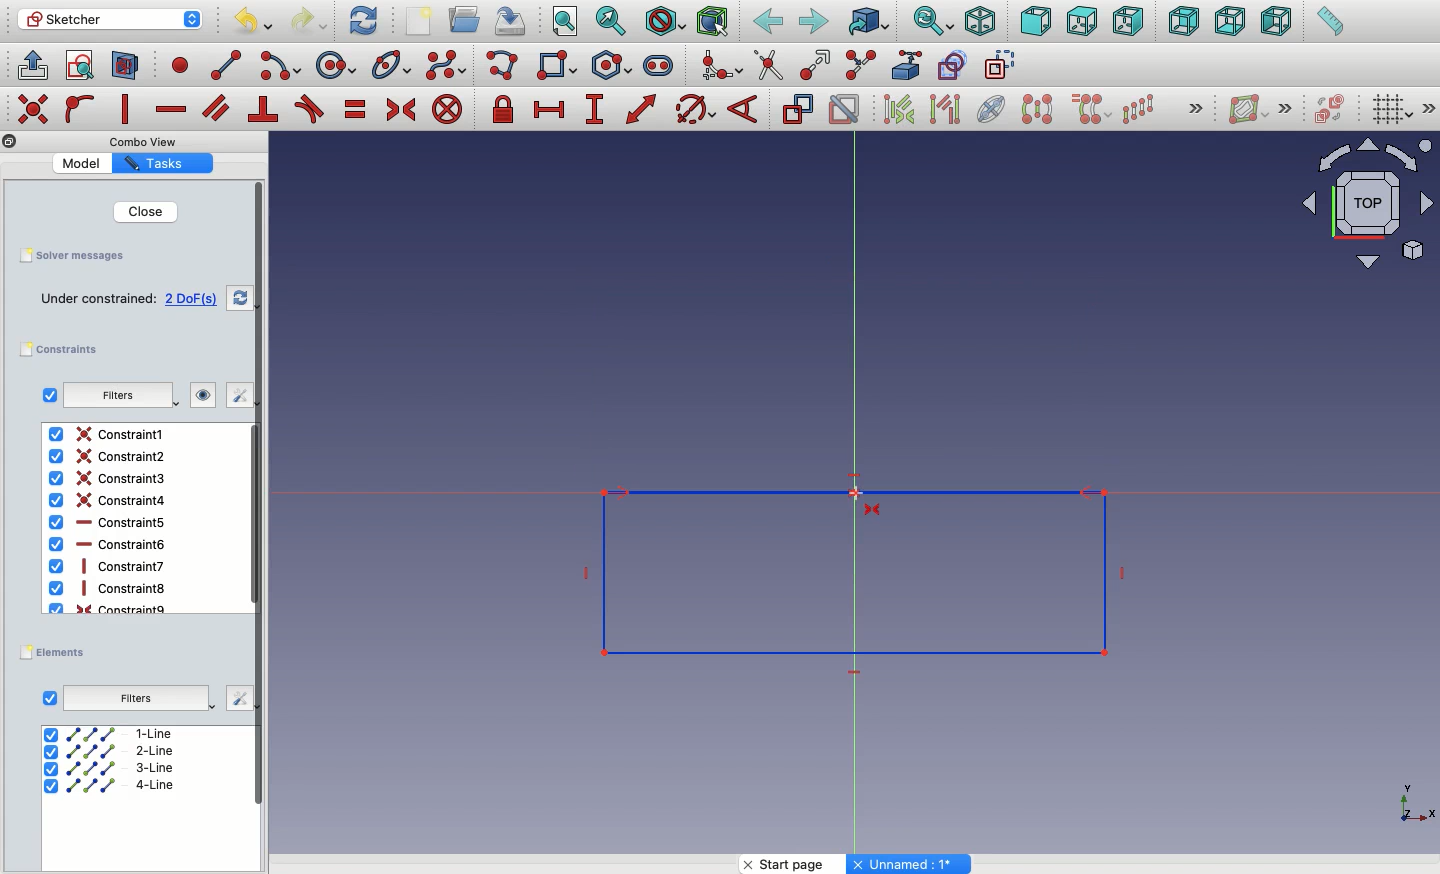 Image resolution: width=1440 pixels, height=874 pixels. What do you see at coordinates (1001, 64) in the screenshot?
I see `Toggle construction geometry` at bounding box center [1001, 64].